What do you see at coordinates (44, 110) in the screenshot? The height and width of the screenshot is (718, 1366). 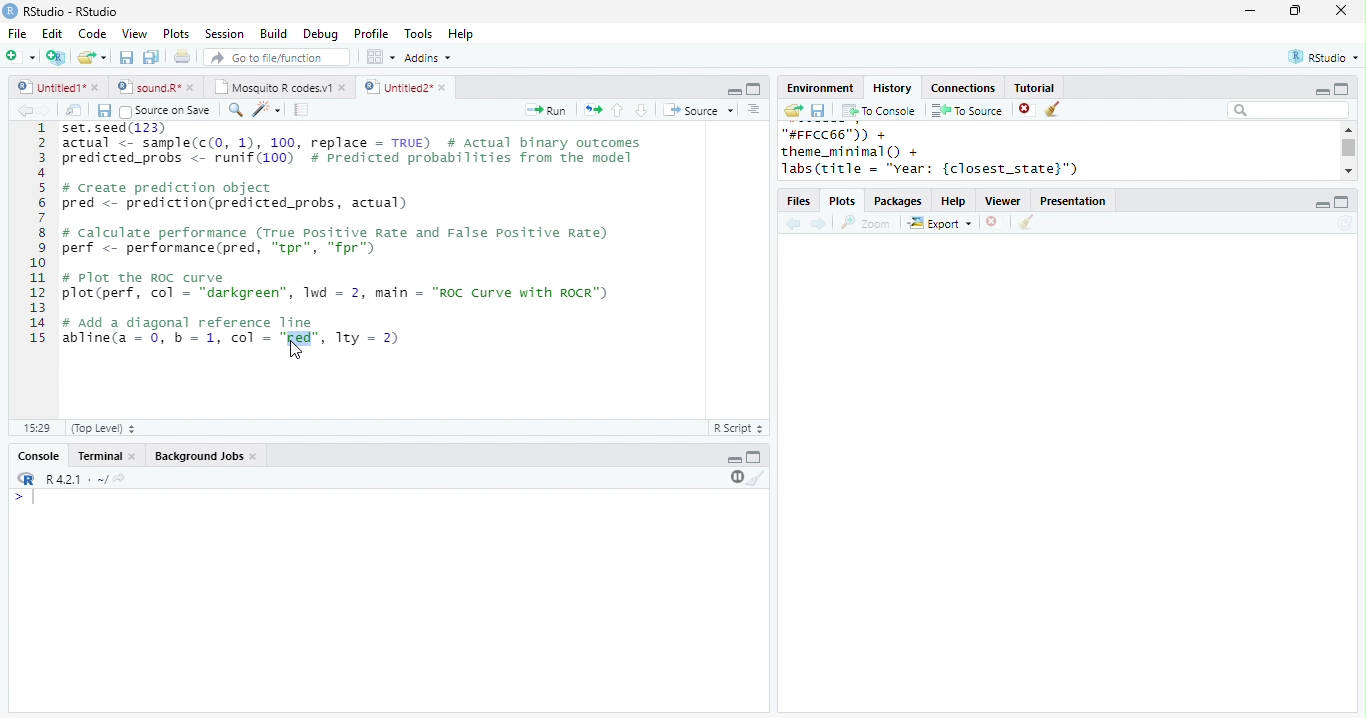 I see `forward` at bounding box center [44, 110].